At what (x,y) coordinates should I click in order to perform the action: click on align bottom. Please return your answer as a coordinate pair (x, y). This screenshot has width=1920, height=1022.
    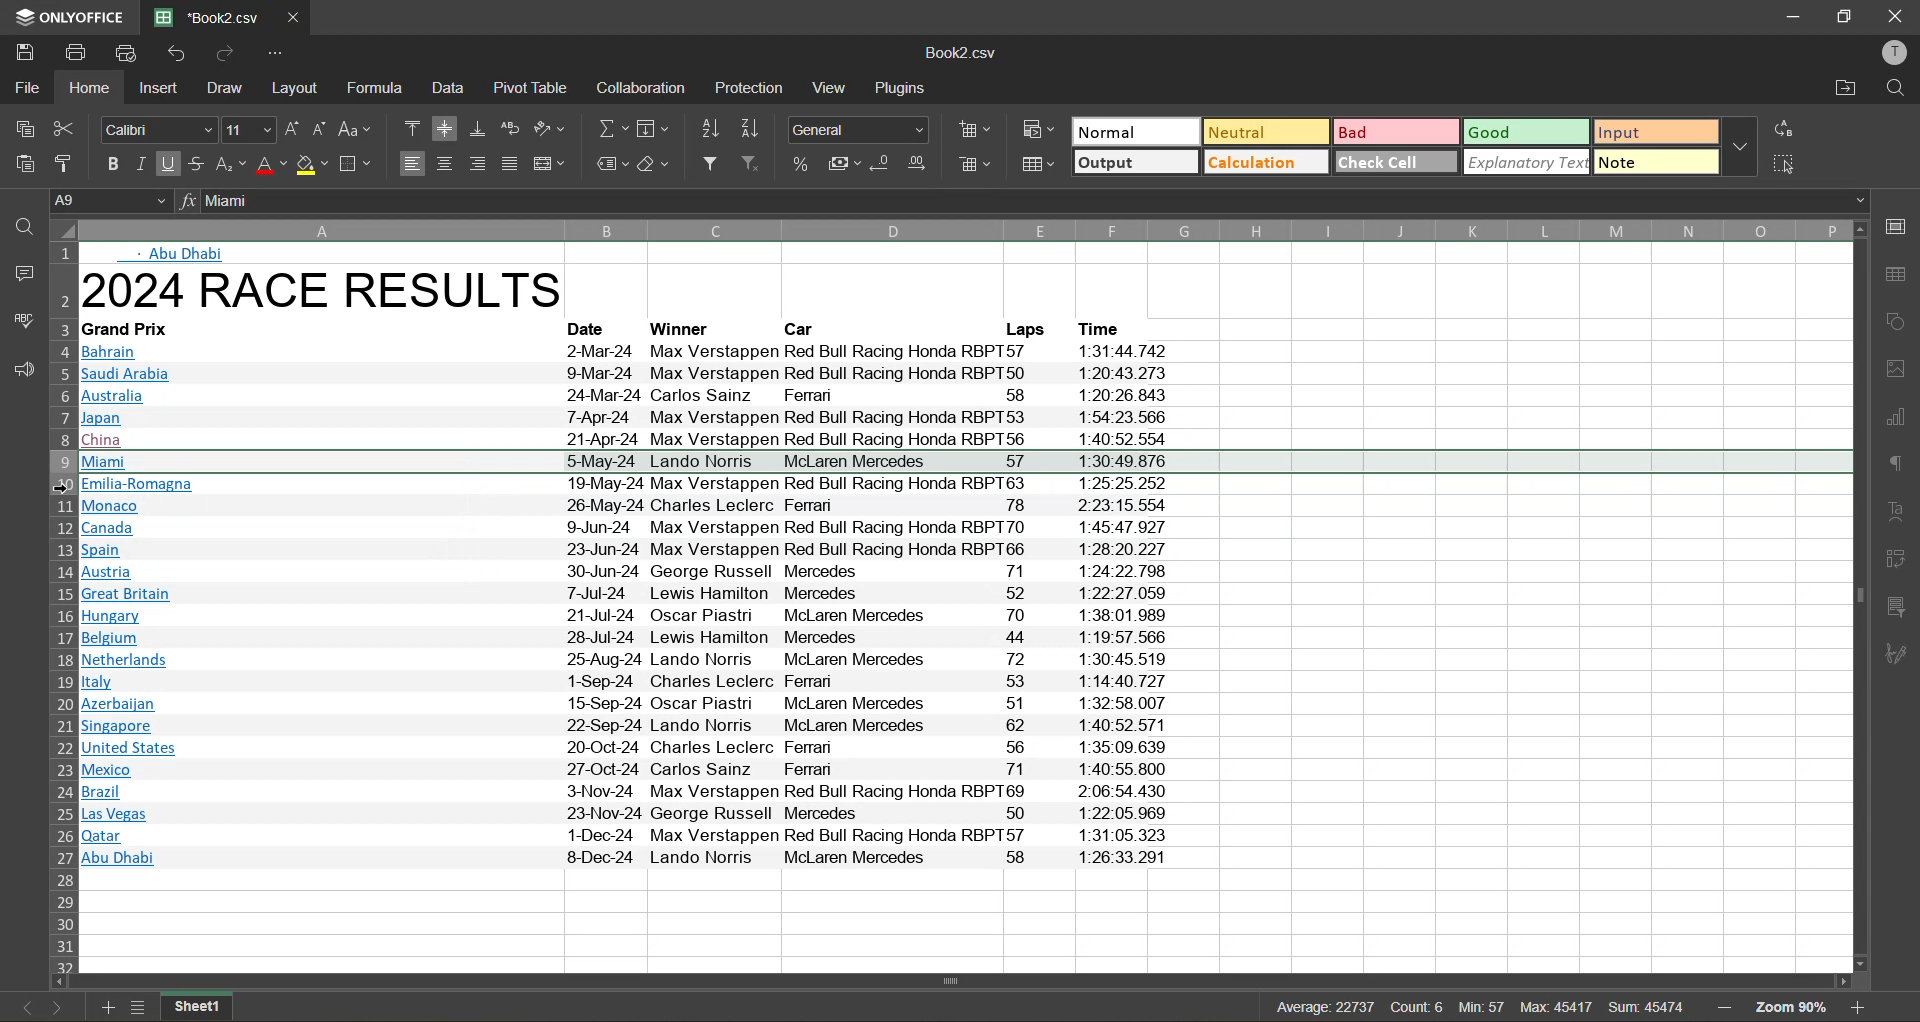
    Looking at the image, I should click on (476, 130).